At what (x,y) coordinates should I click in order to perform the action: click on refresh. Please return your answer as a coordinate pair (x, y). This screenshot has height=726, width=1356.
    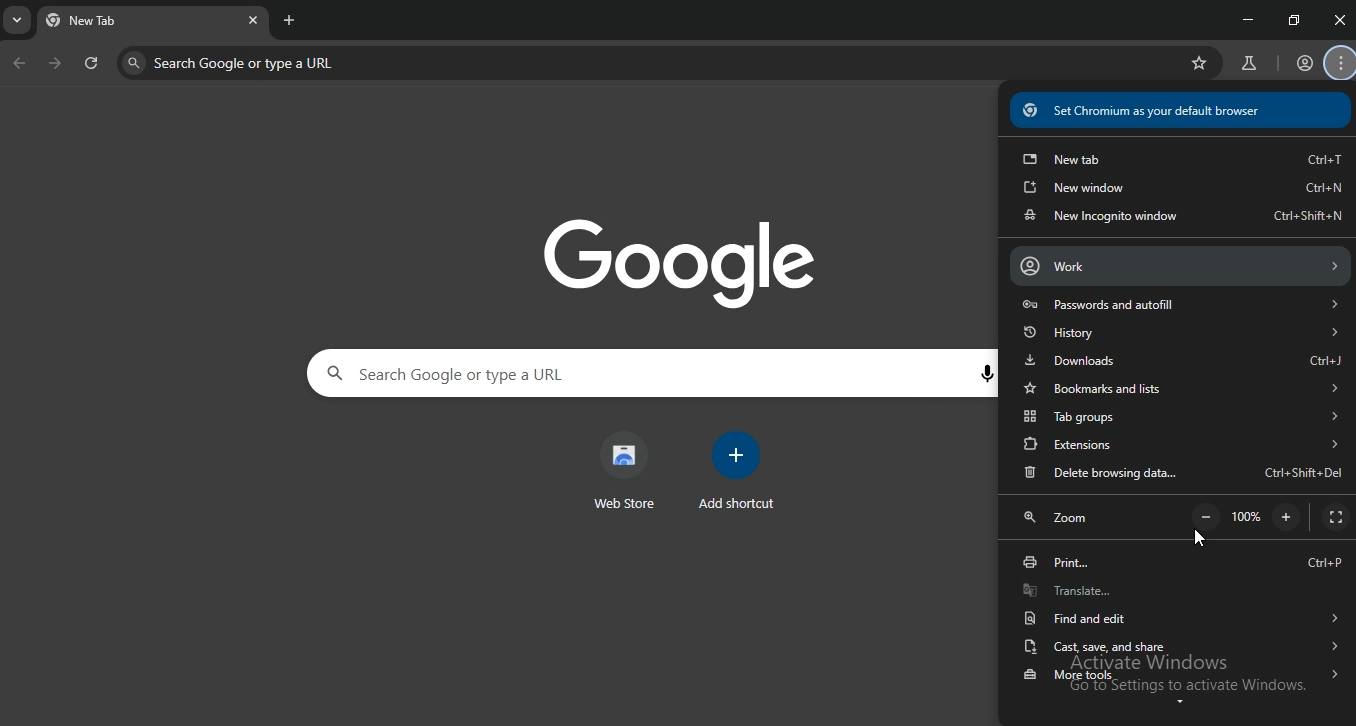
    Looking at the image, I should click on (92, 65).